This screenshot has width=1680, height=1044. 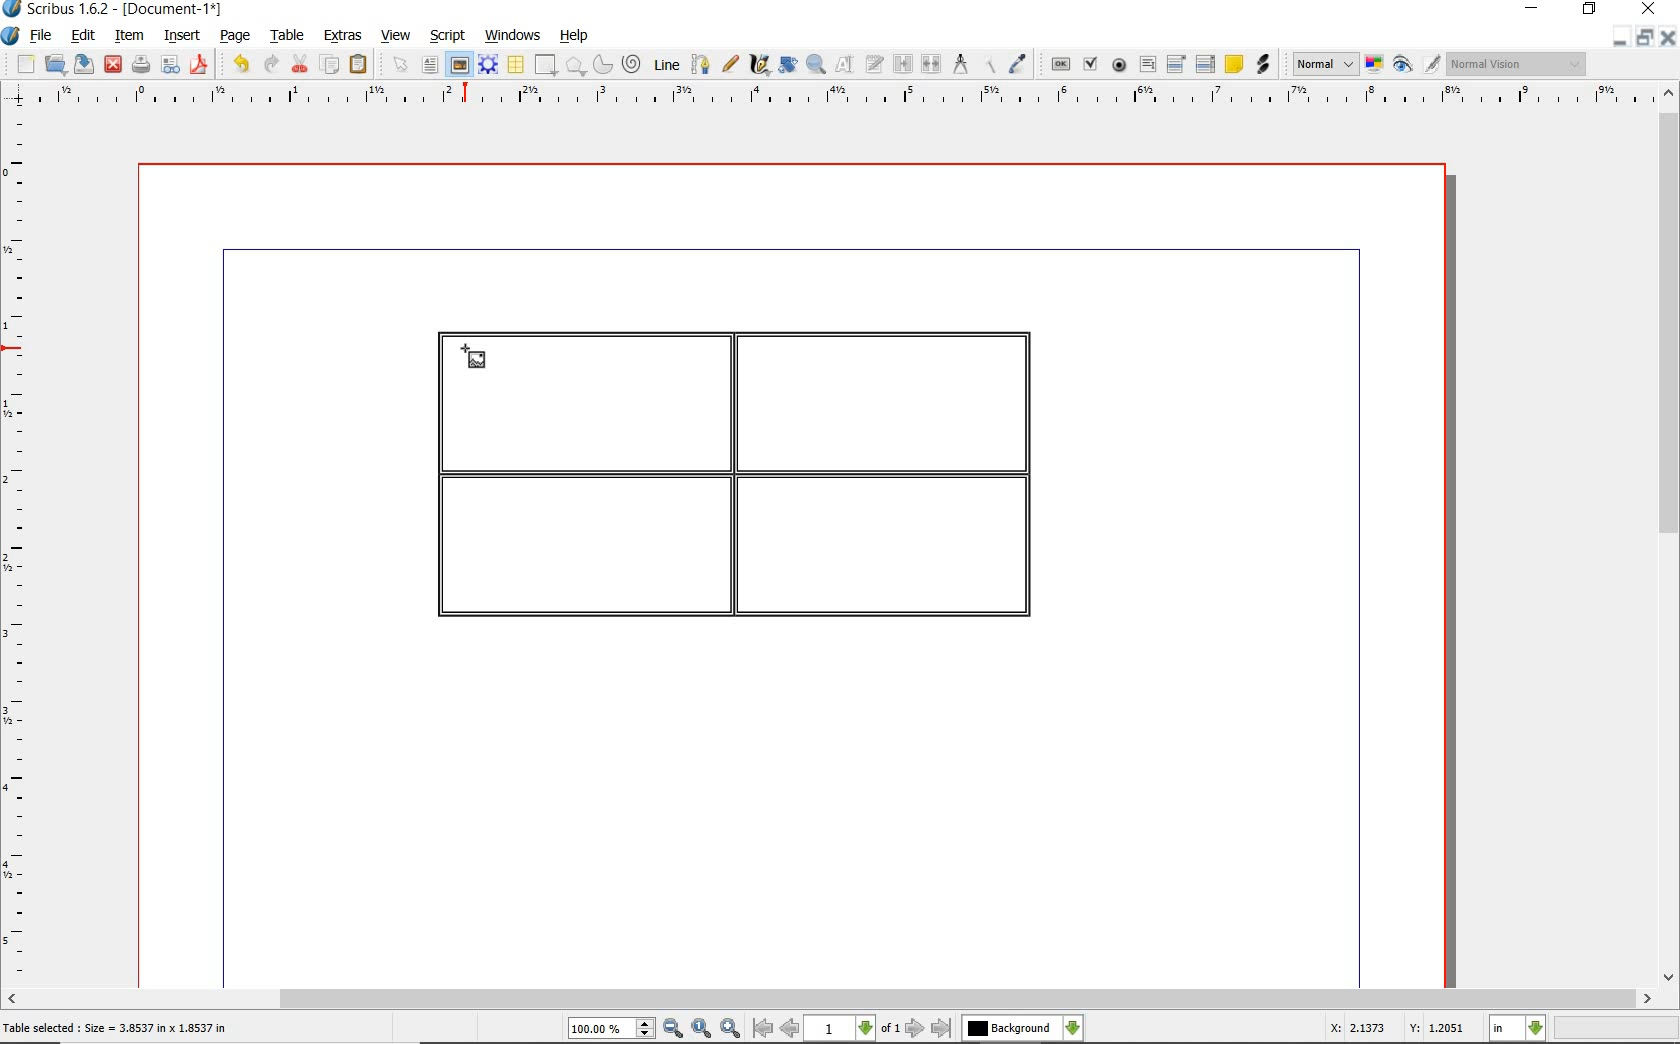 What do you see at coordinates (1205, 64) in the screenshot?
I see `PDF List Box` at bounding box center [1205, 64].